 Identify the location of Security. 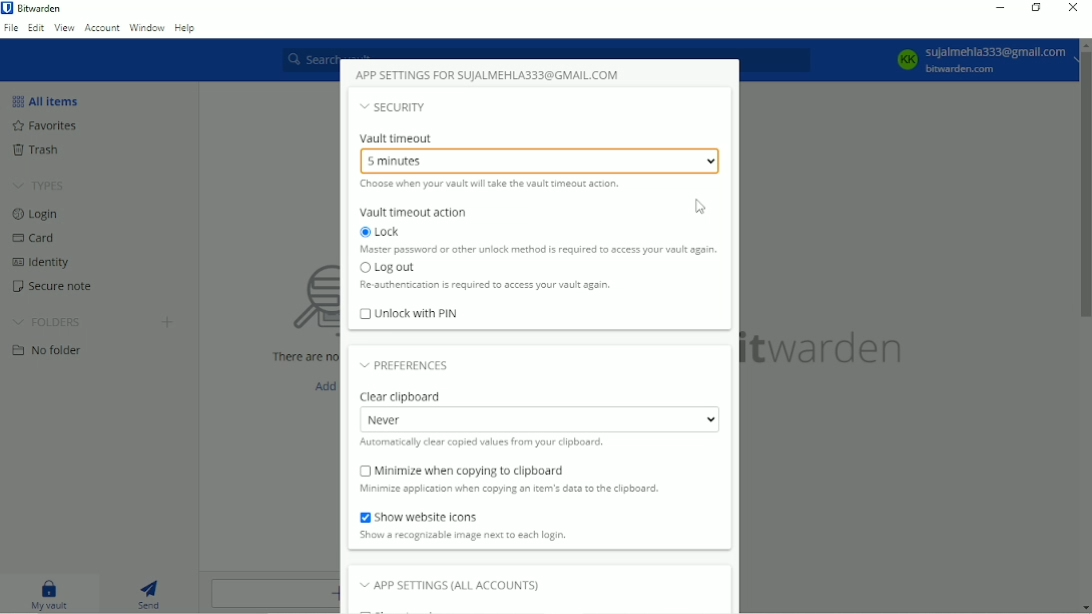
(397, 107).